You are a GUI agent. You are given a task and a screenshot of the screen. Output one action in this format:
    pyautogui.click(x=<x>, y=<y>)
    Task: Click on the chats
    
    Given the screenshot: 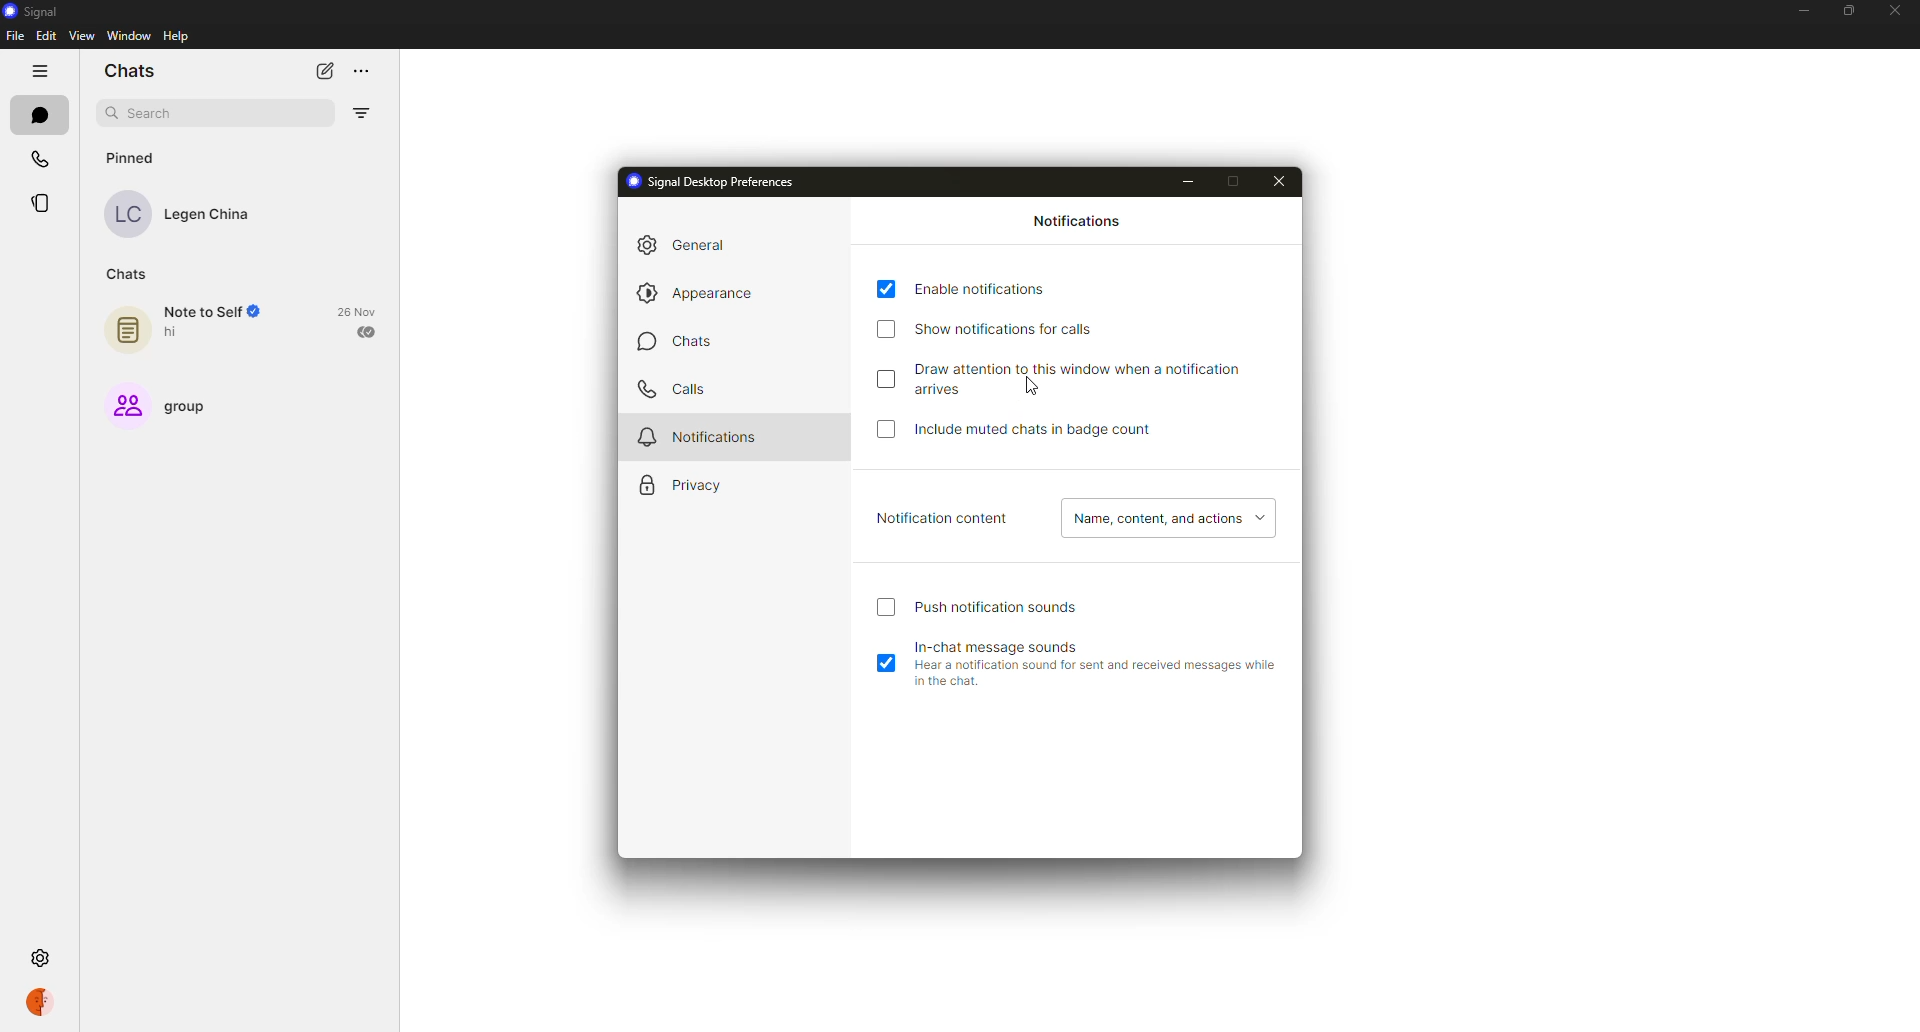 What is the action you would take?
    pyautogui.click(x=680, y=340)
    